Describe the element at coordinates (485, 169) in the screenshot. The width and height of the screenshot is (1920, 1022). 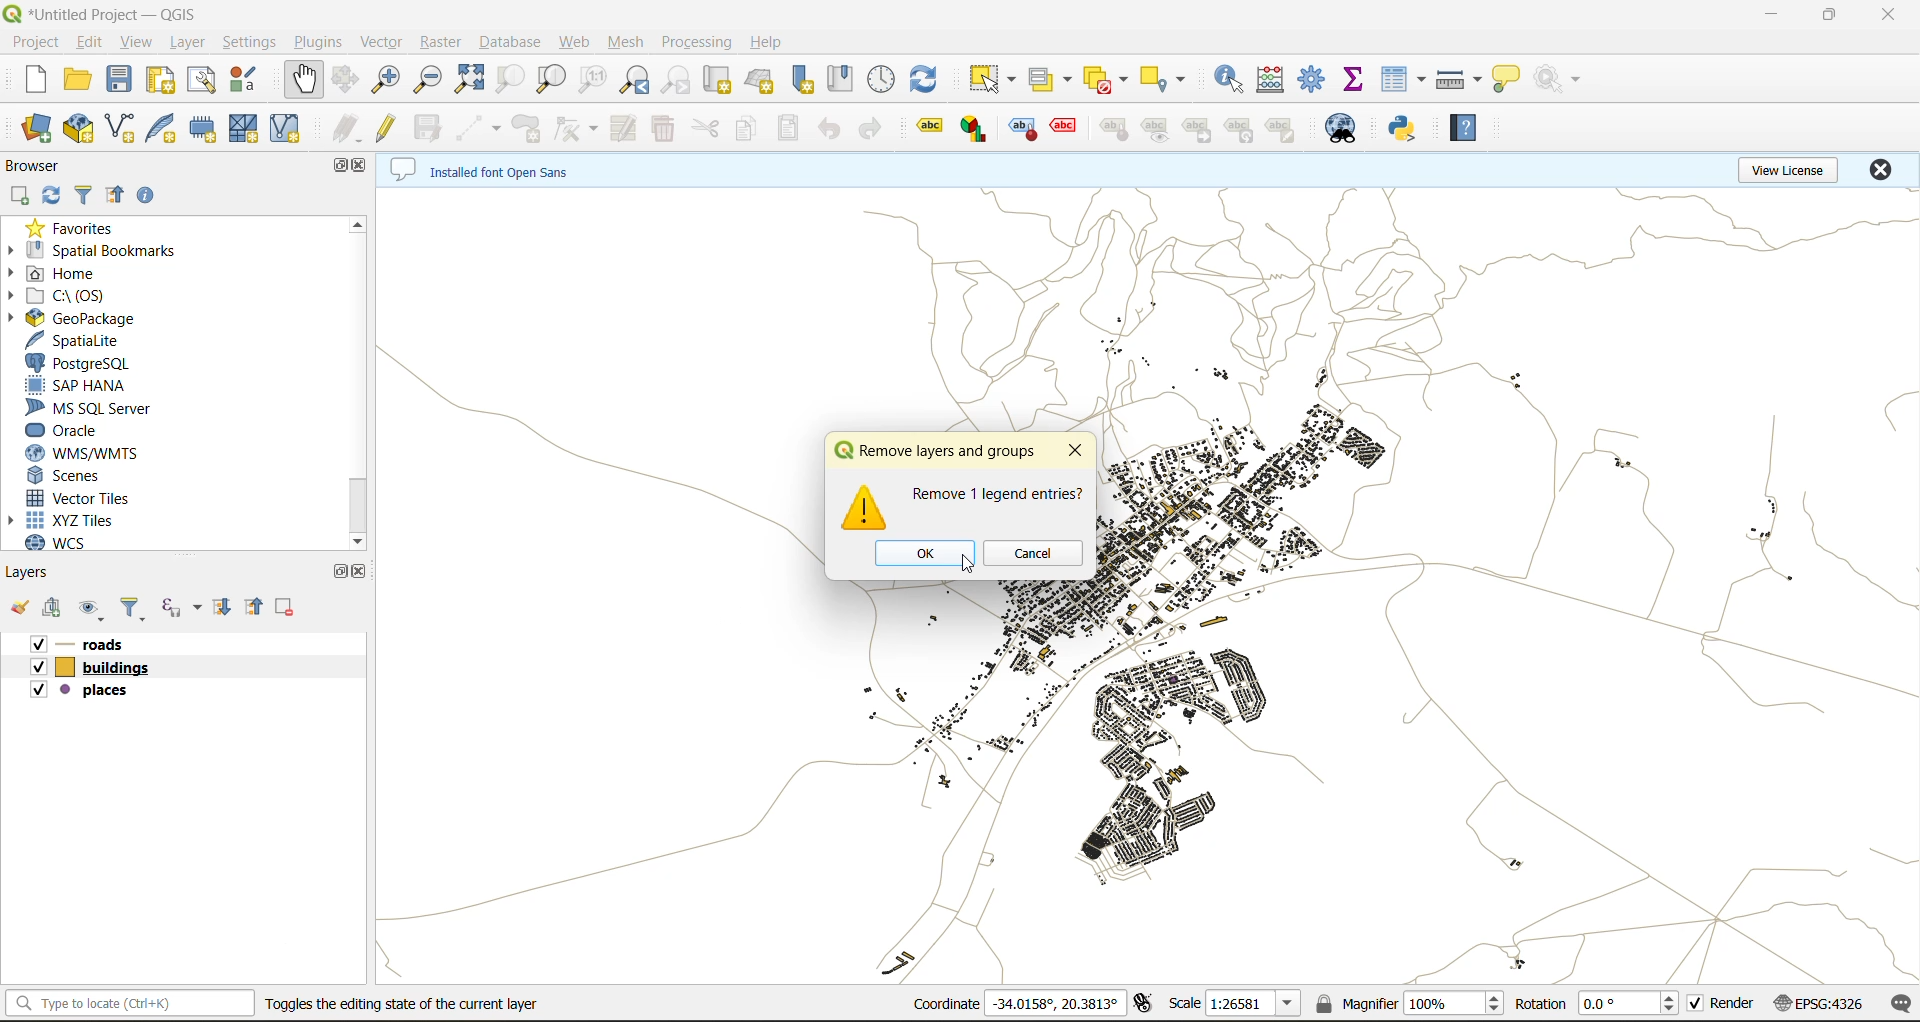
I see `metadata` at that location.